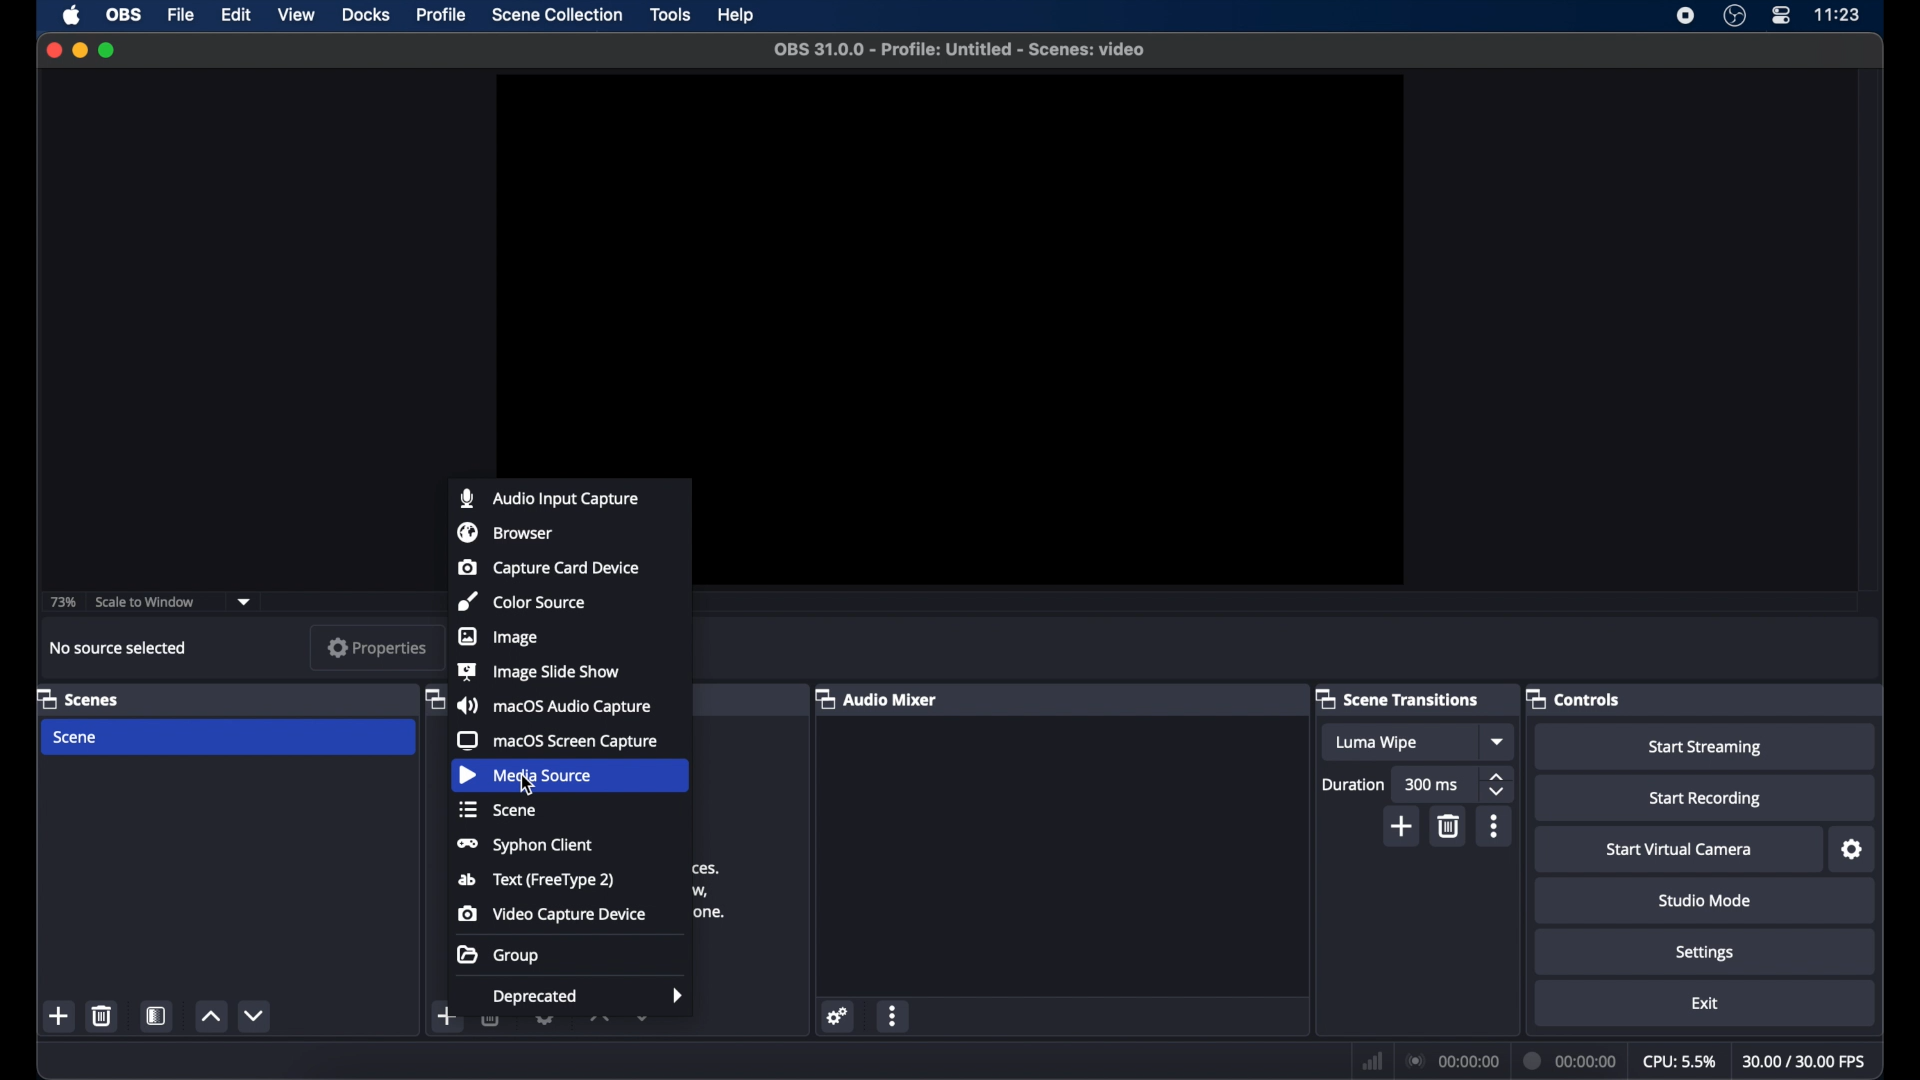  Describe the element at coordinates (1398, 699) in the screenshot. I see `scene transitions` at that location.